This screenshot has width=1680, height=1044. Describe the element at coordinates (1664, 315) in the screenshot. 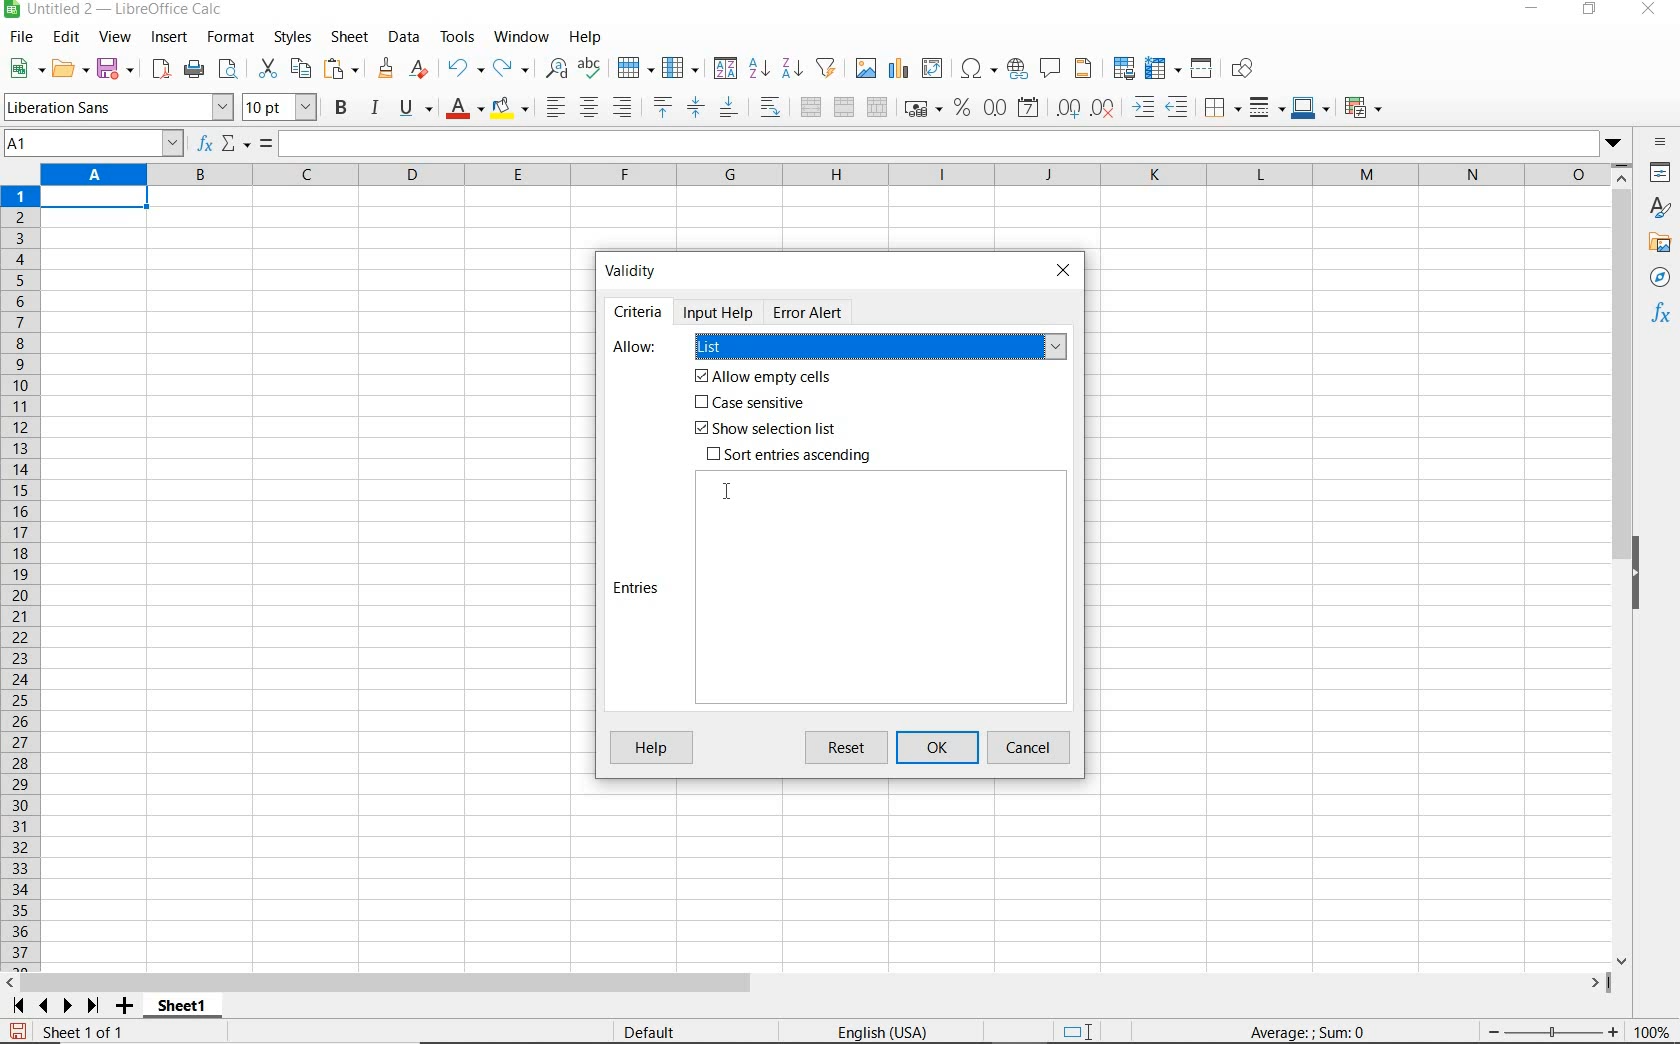

I see `functions` at that location.